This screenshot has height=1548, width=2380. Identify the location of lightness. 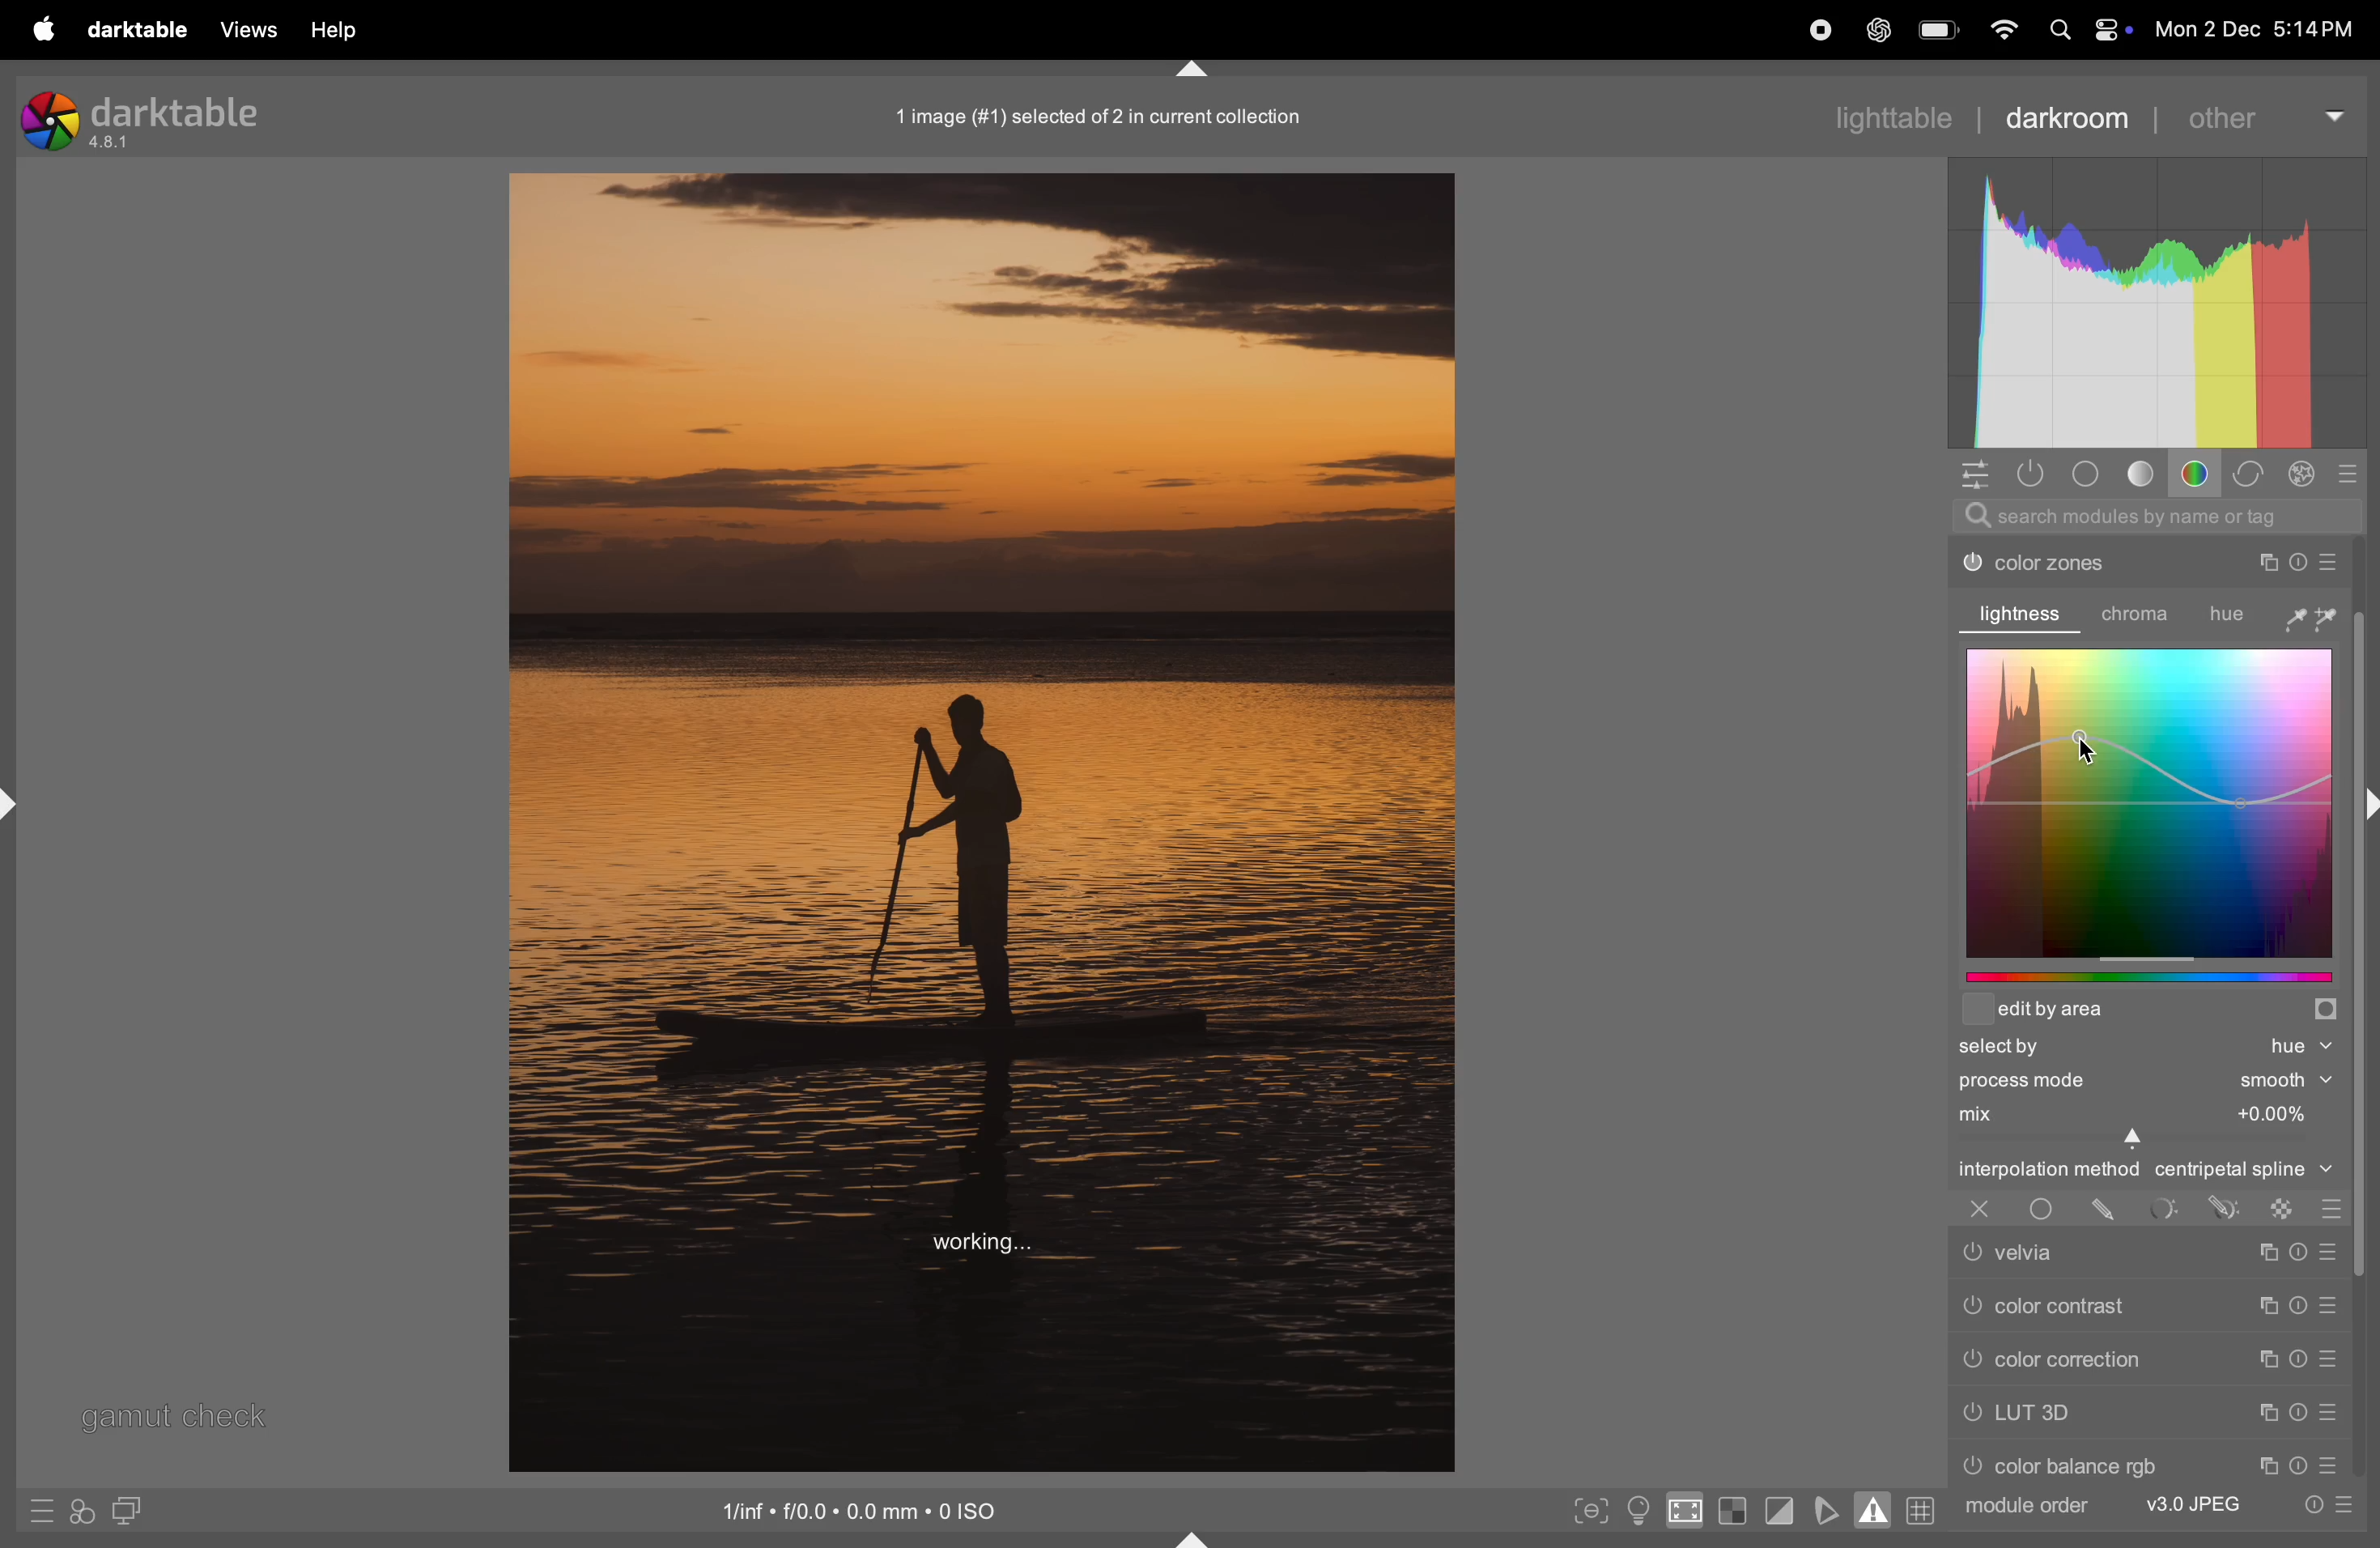
(2025, 613).